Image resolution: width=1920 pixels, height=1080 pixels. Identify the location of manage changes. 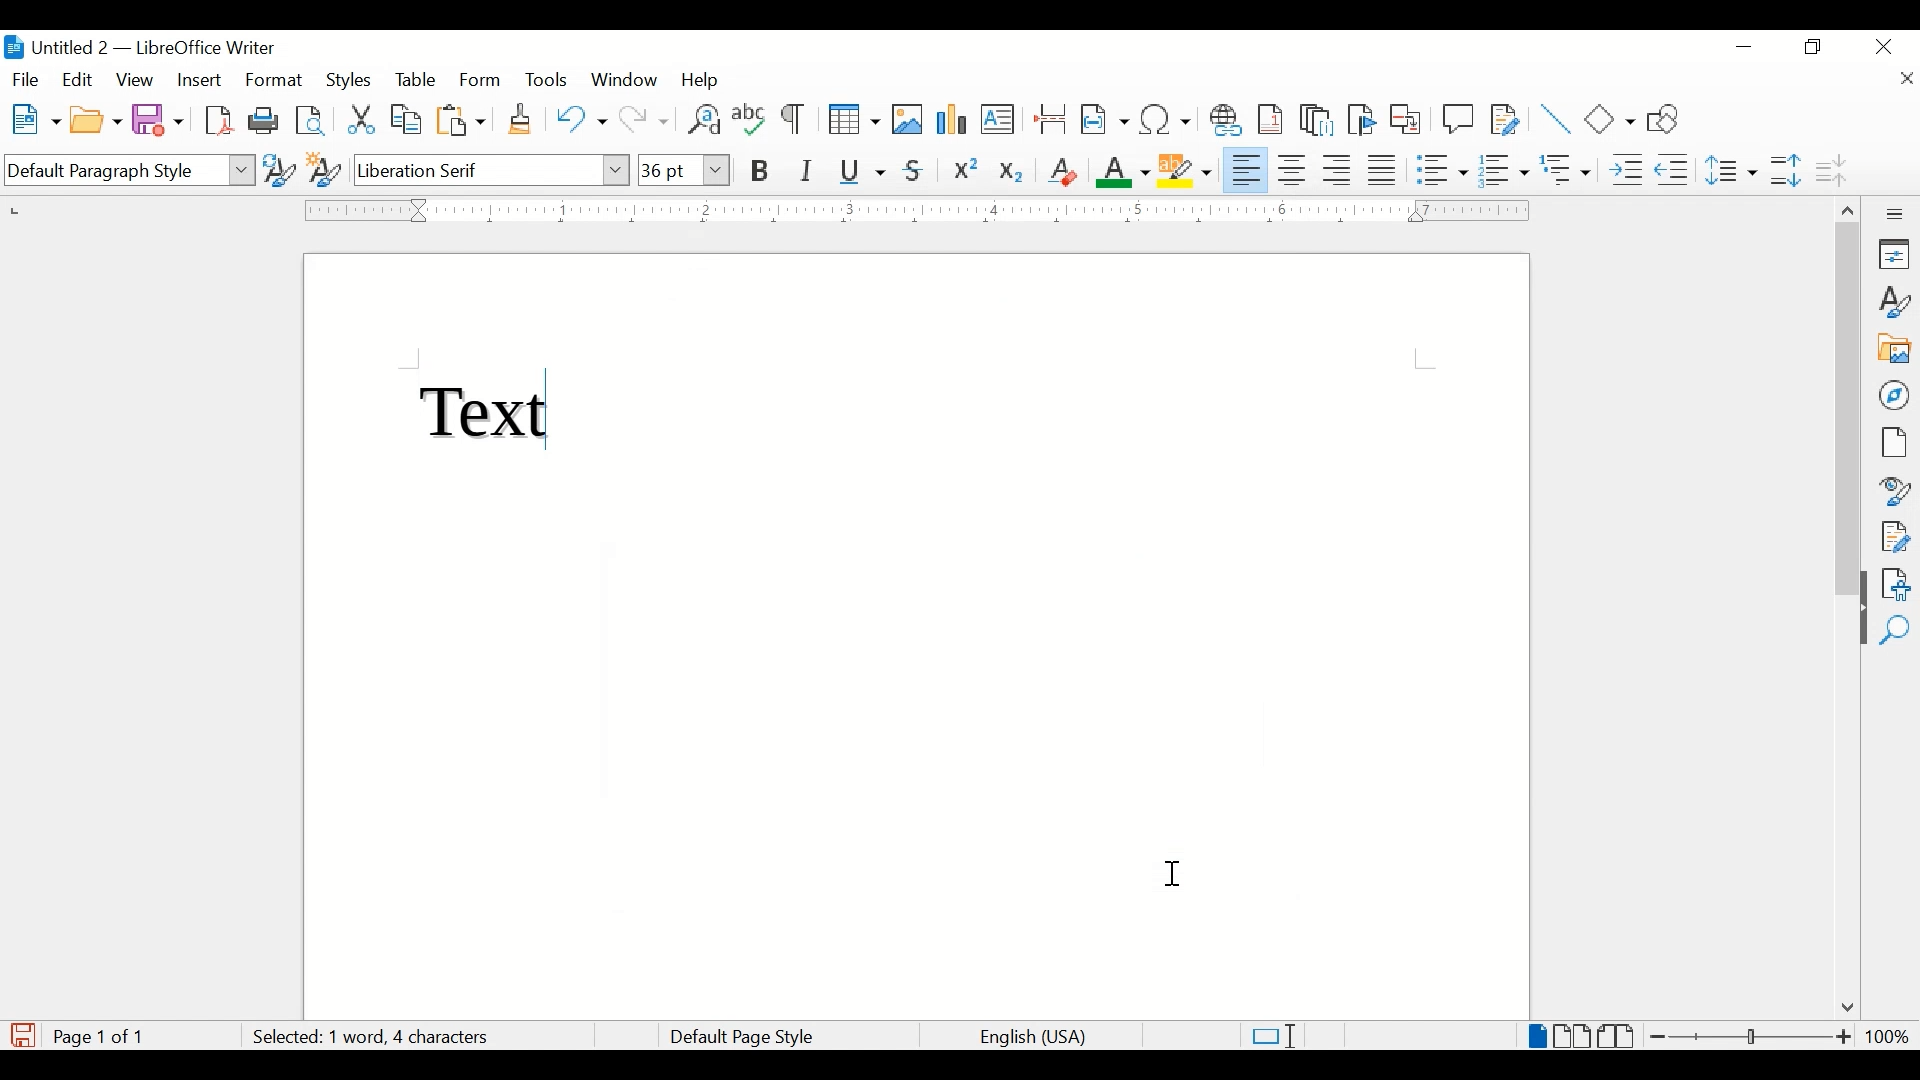
(1895, 537).